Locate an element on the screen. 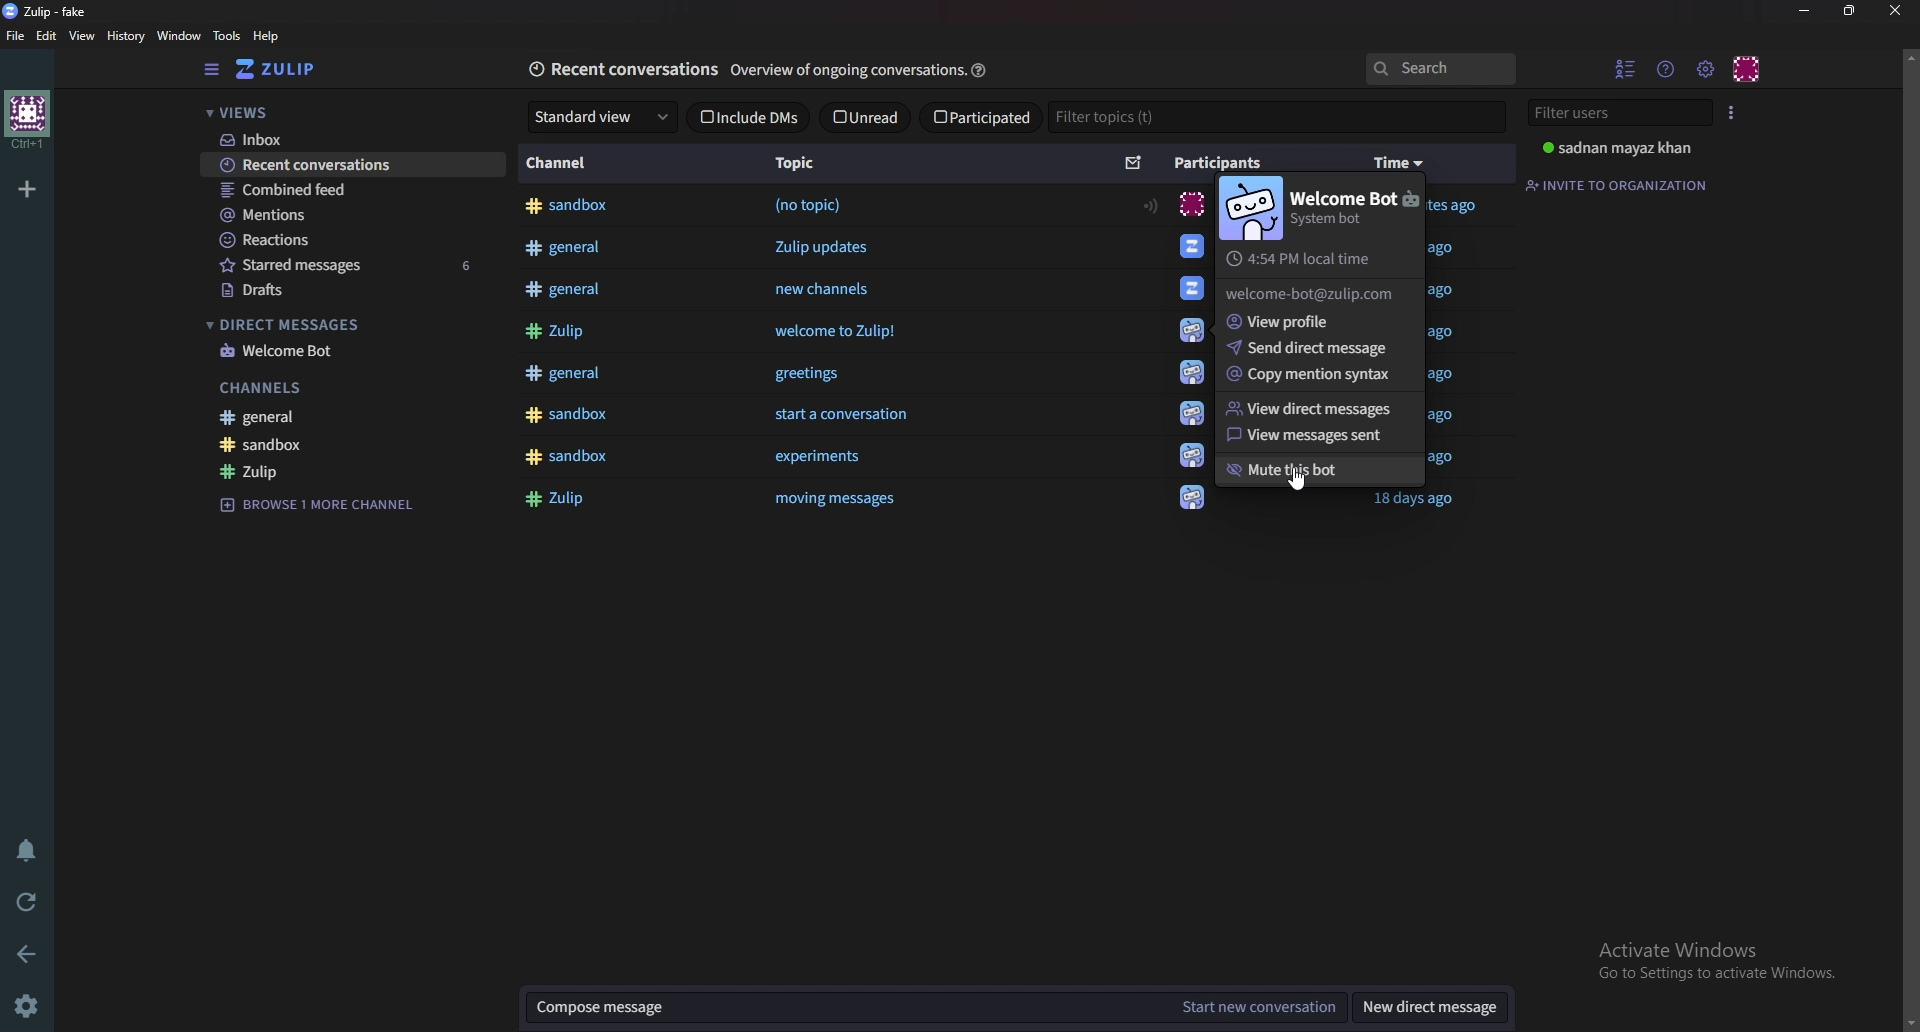  Hide user list is located at coordinates (1626, 67).